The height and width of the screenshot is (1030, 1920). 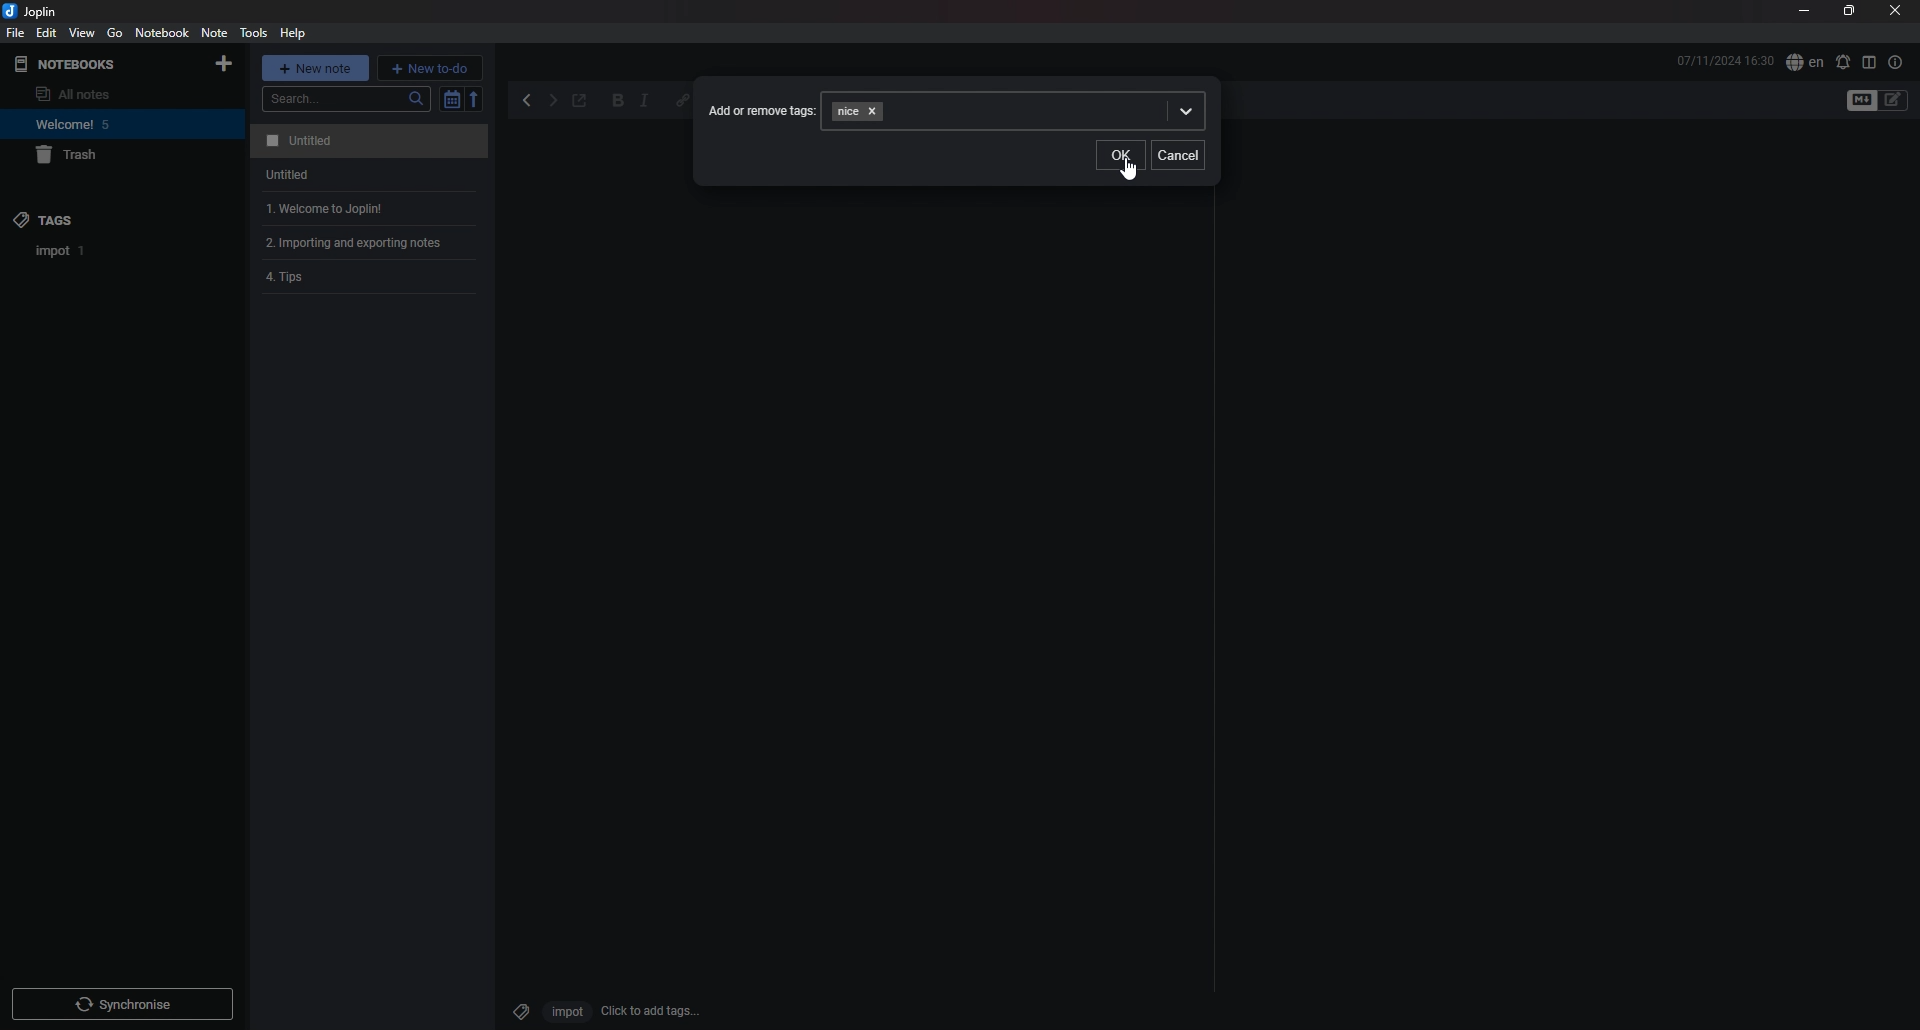 What do you see at coordinates (252, 33) in the screenshot?
I see `tools` at bounding box center [252, 33].